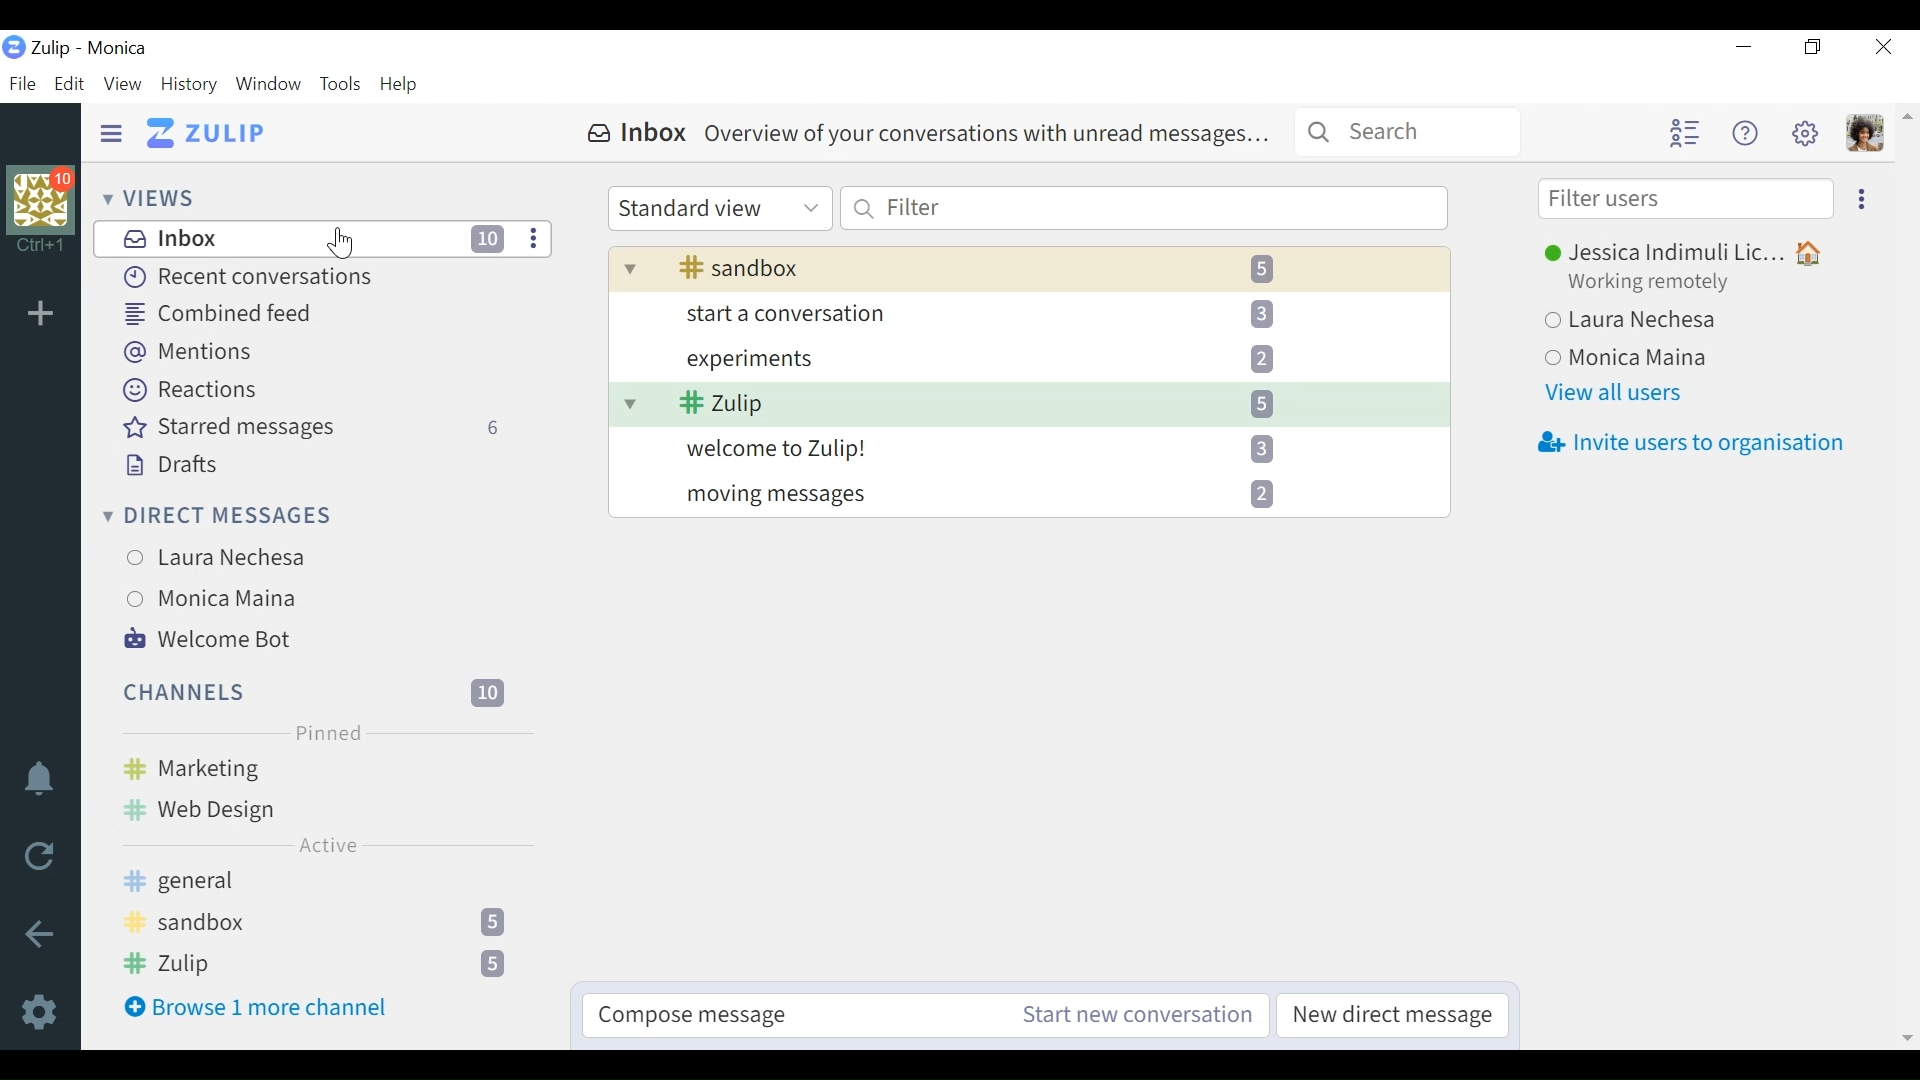  Describe the element at coordinates (1414, 133) in the screenshot. I see `Search` at that location.